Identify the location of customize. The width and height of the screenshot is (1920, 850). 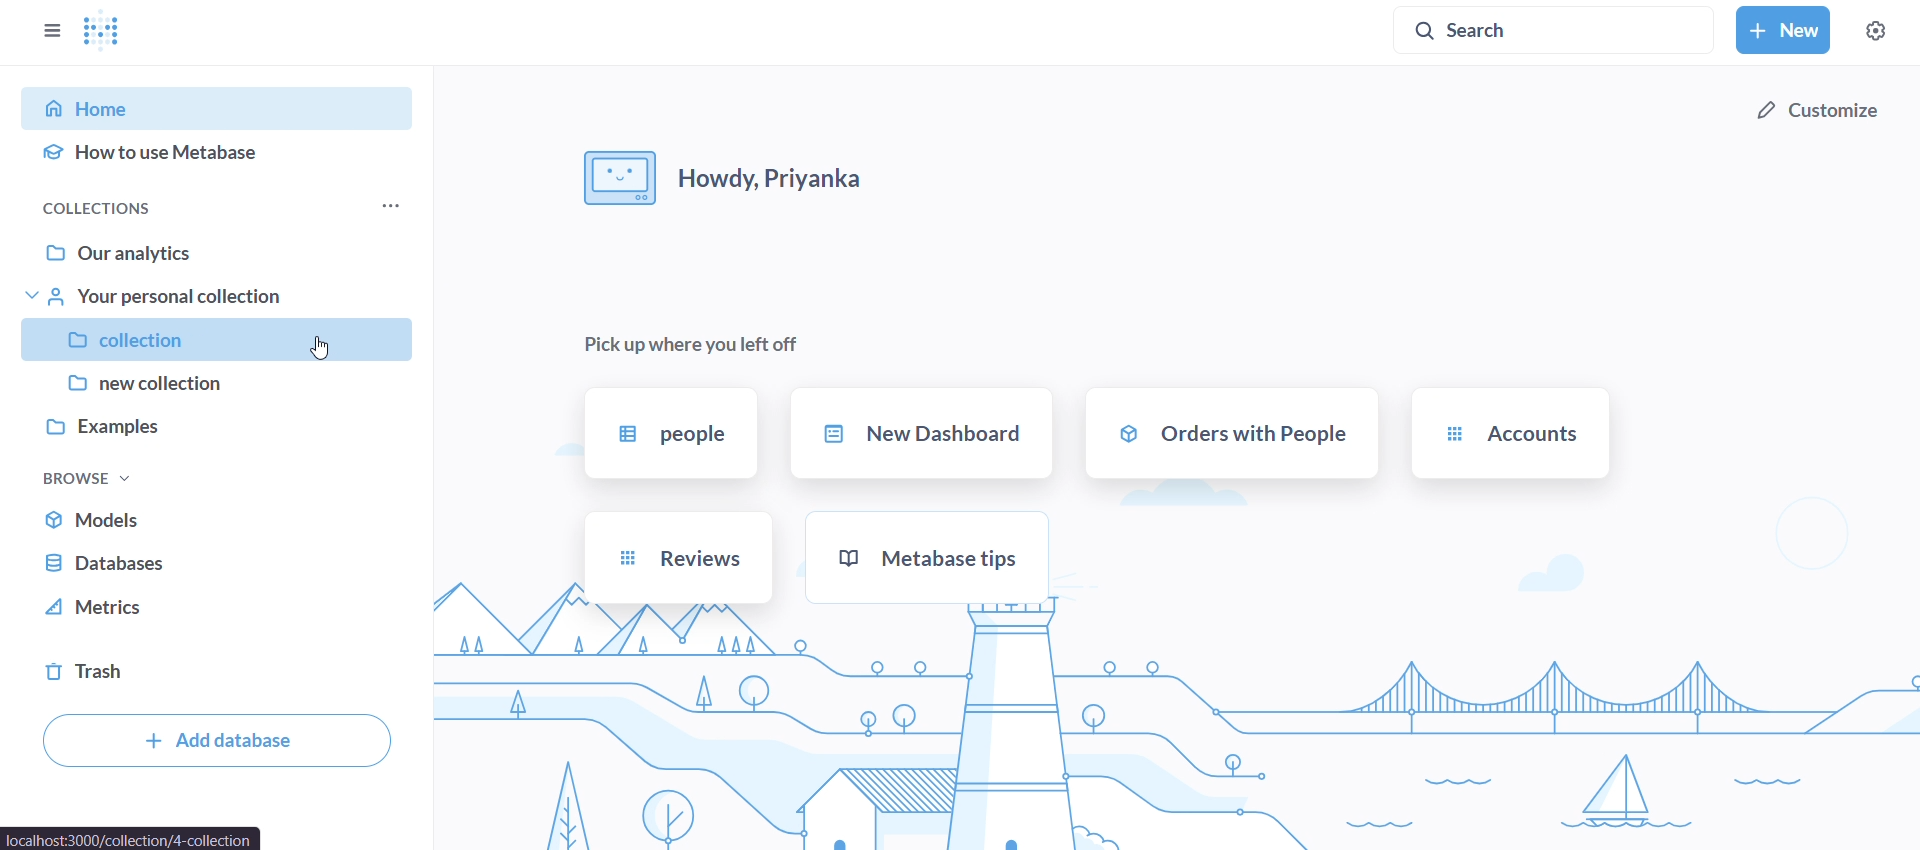
(1816, 115).